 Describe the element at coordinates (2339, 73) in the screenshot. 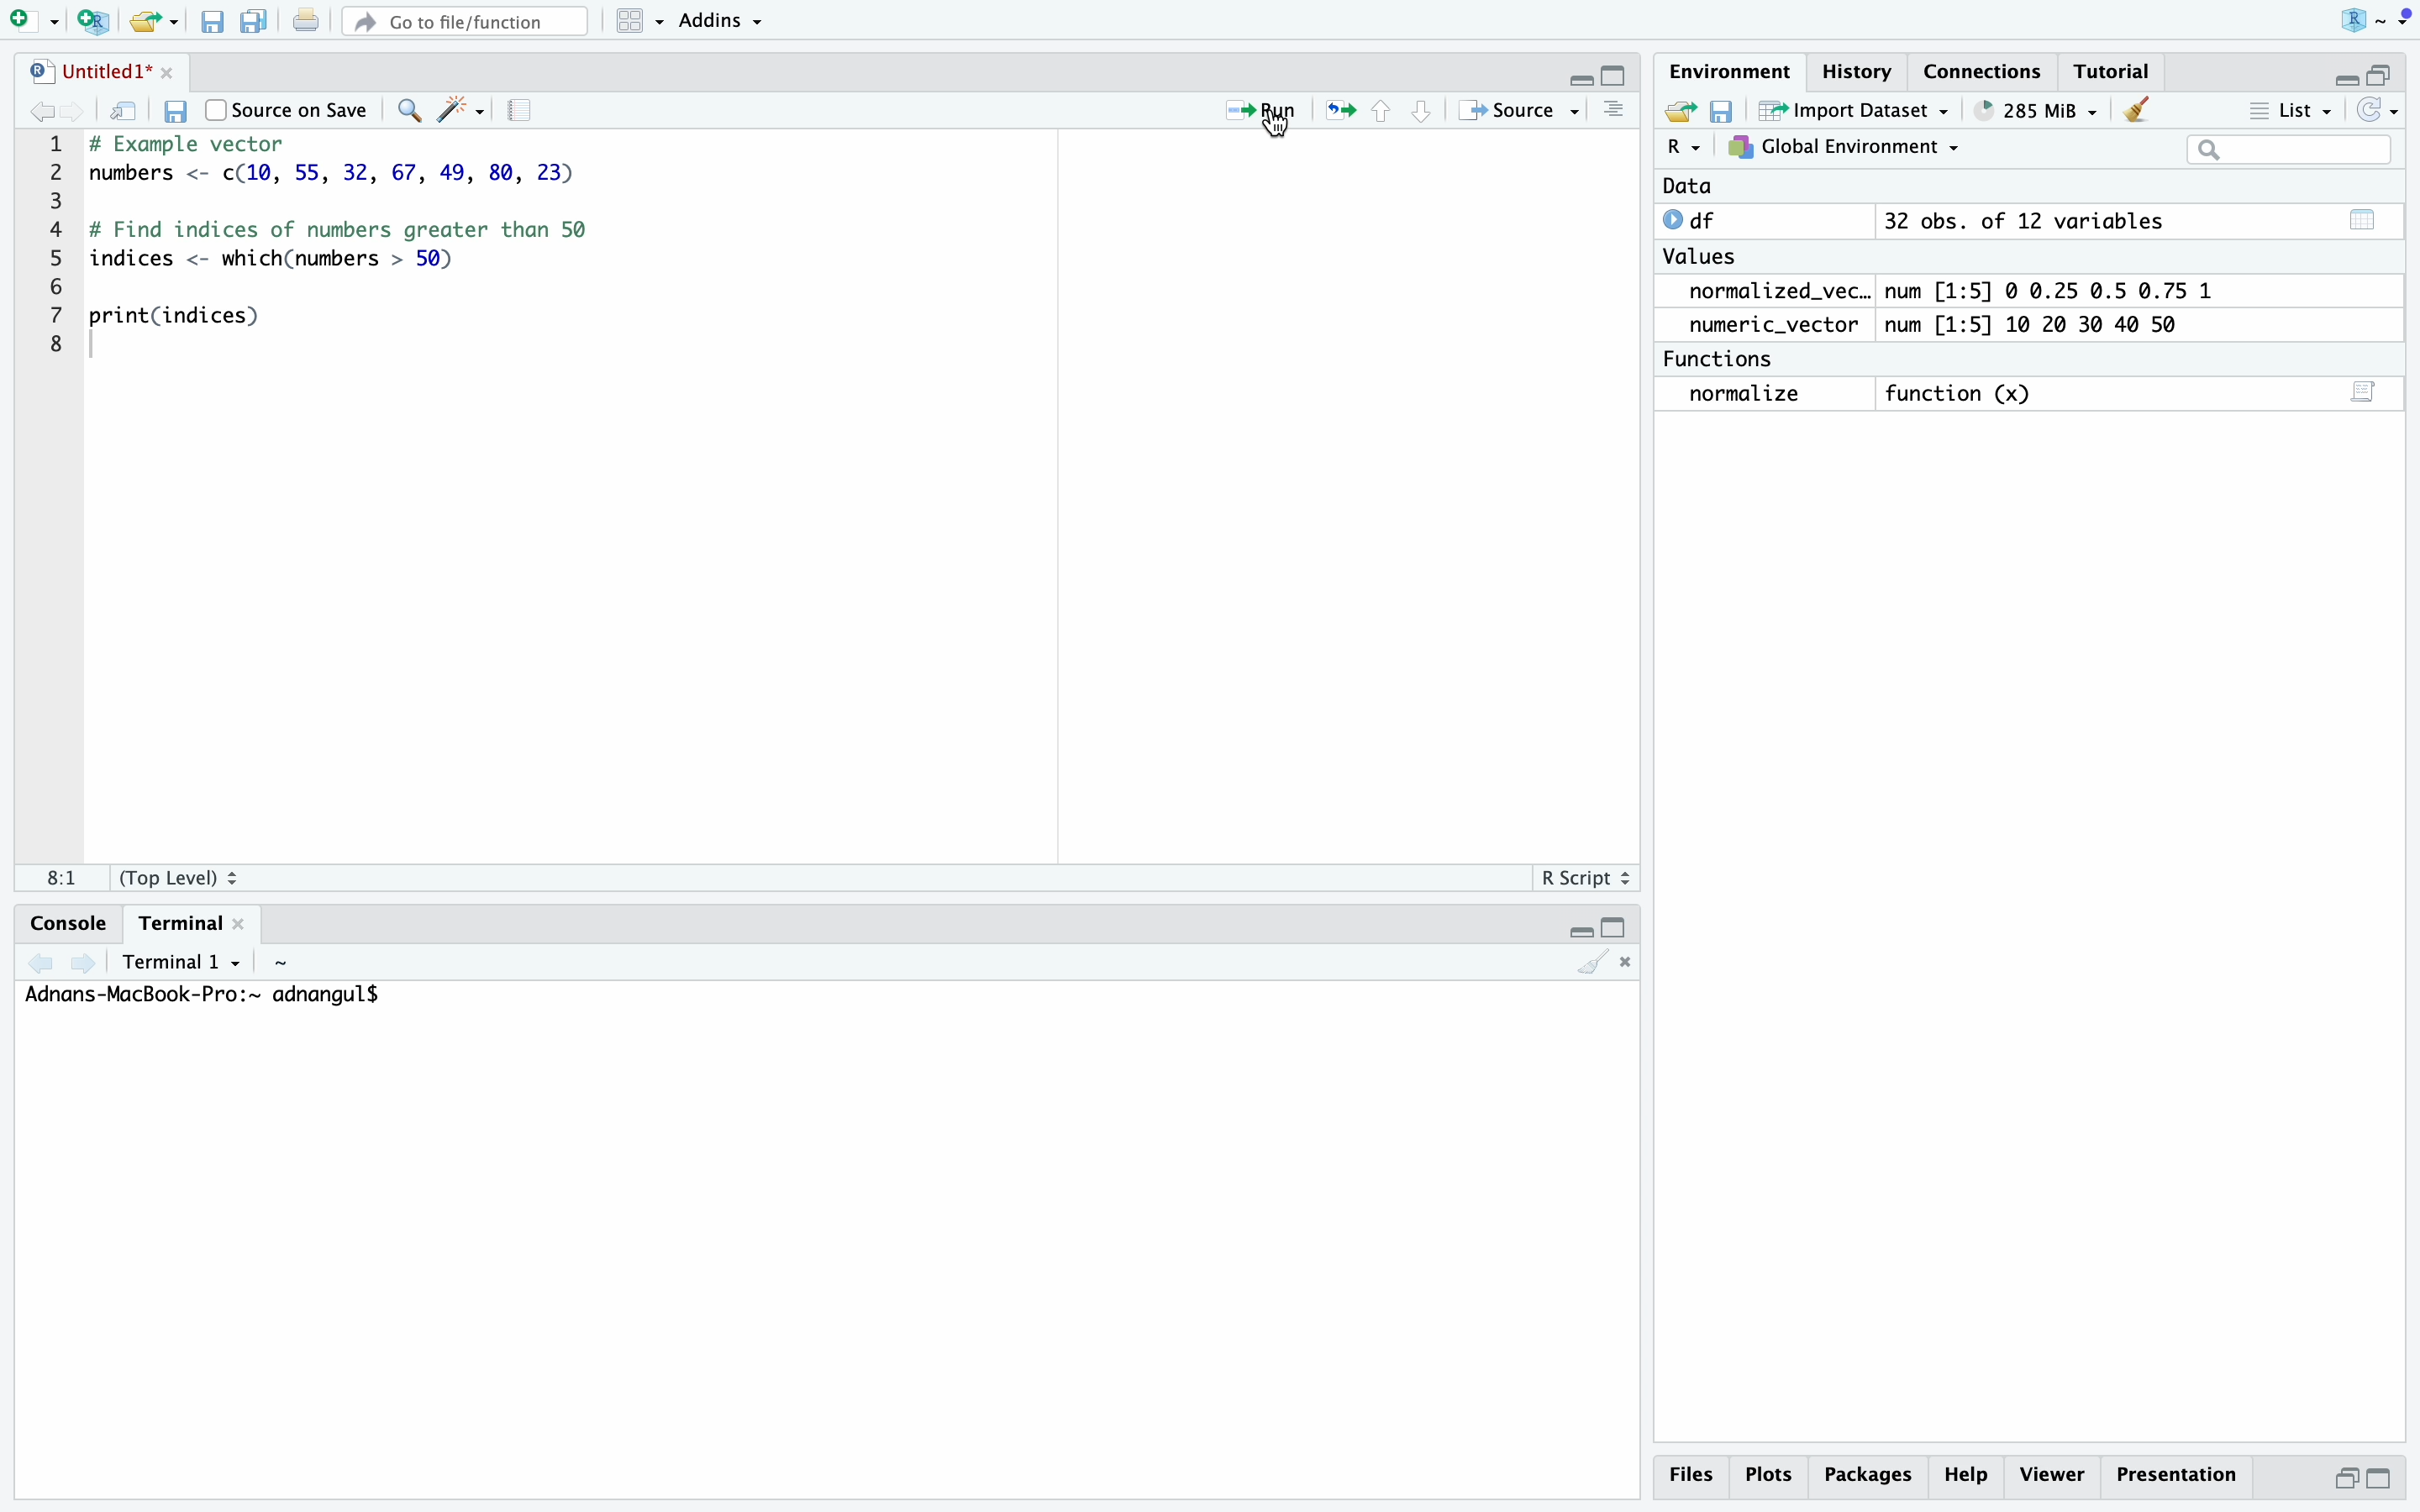

I see `MINIMISE` at that location.